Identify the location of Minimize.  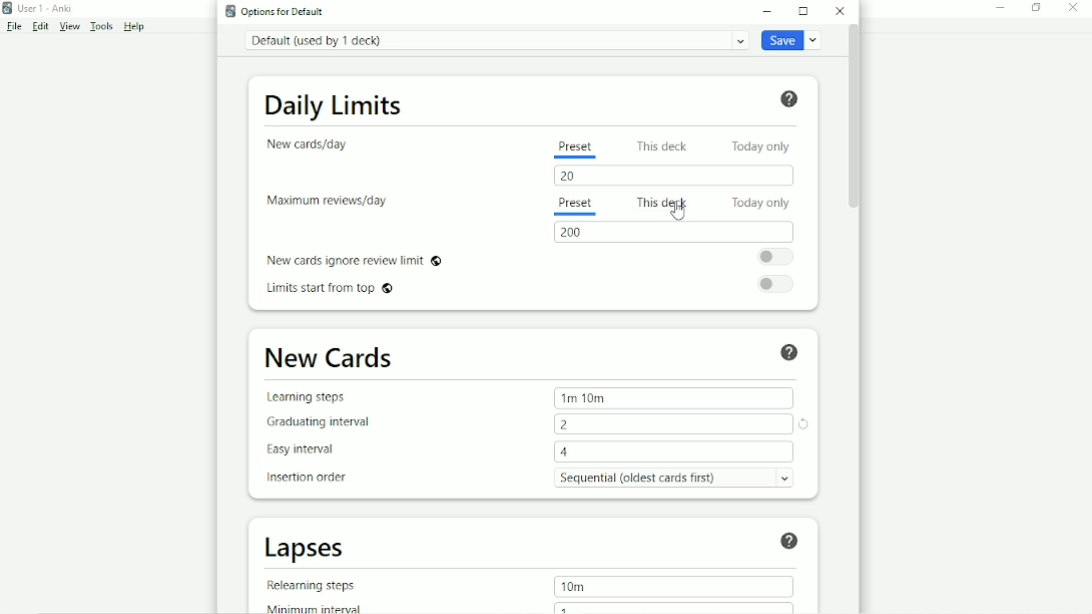
(770, 10).